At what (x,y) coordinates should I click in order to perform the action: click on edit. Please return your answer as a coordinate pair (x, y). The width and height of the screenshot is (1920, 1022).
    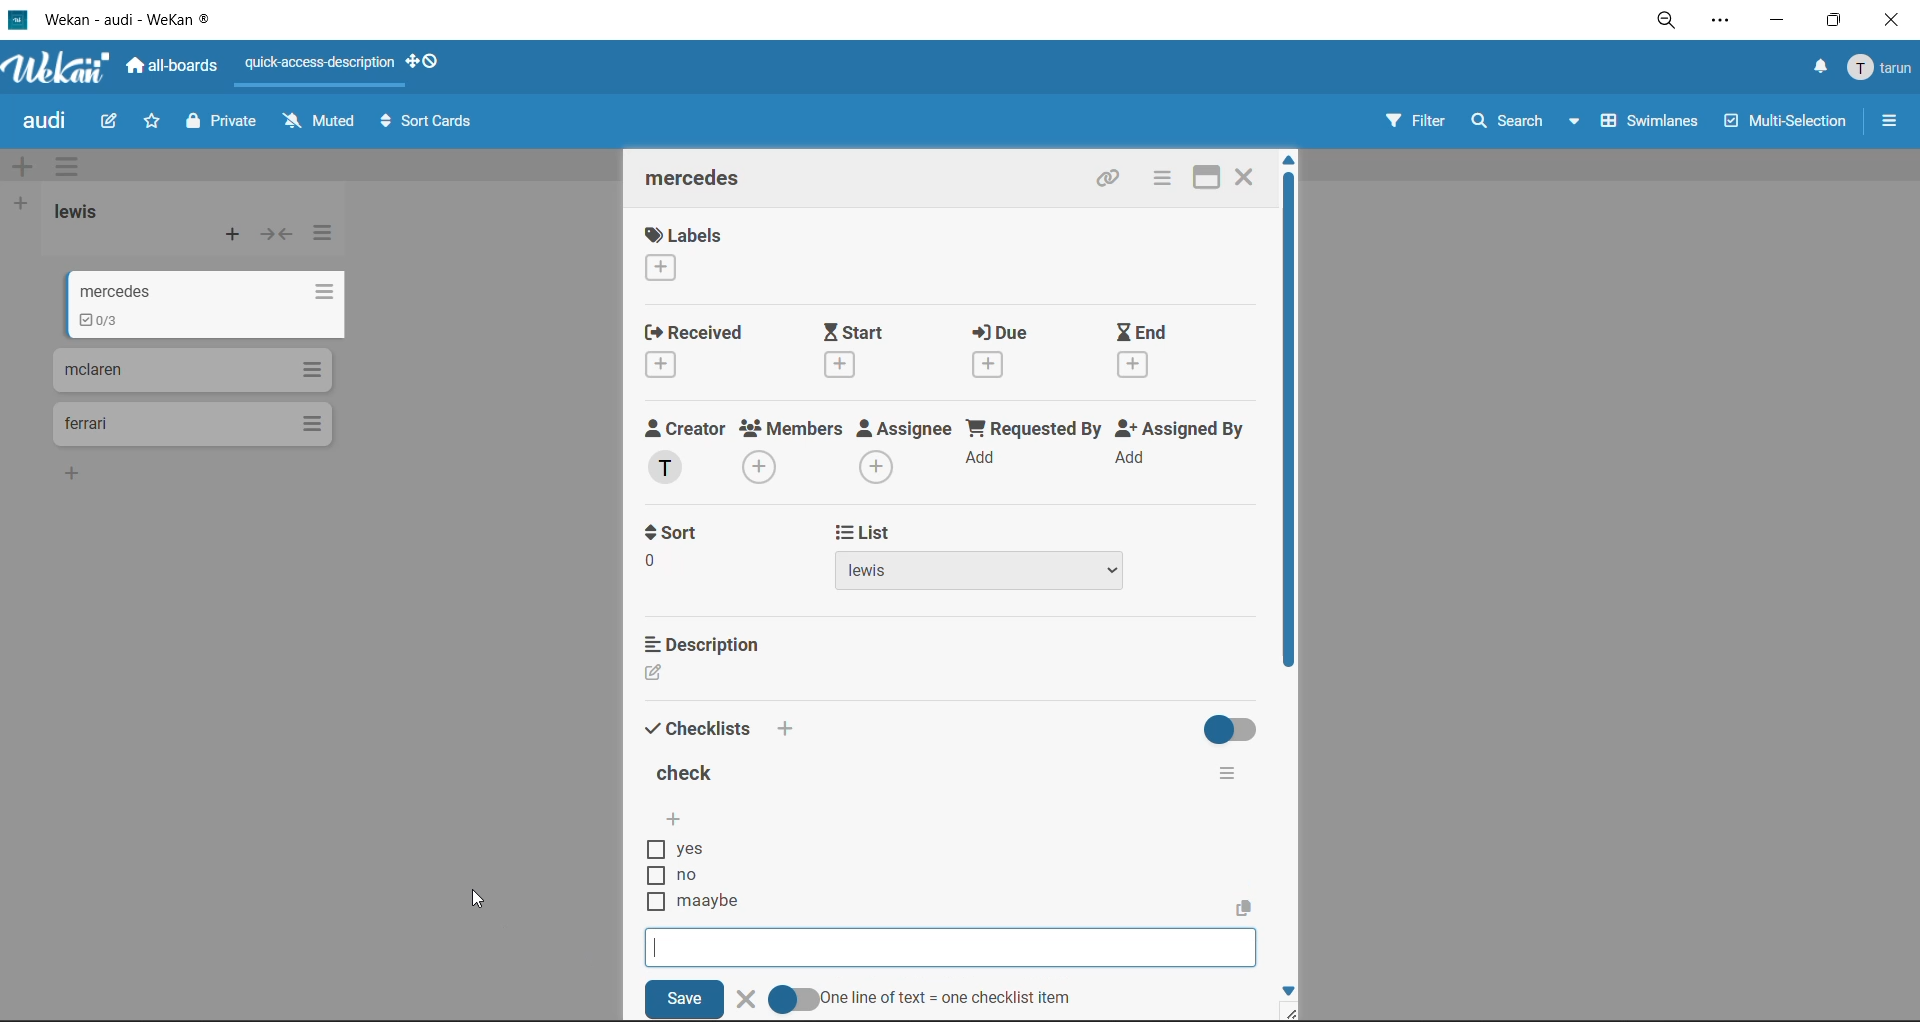
    Looking at the image, I should click on (112, 124).